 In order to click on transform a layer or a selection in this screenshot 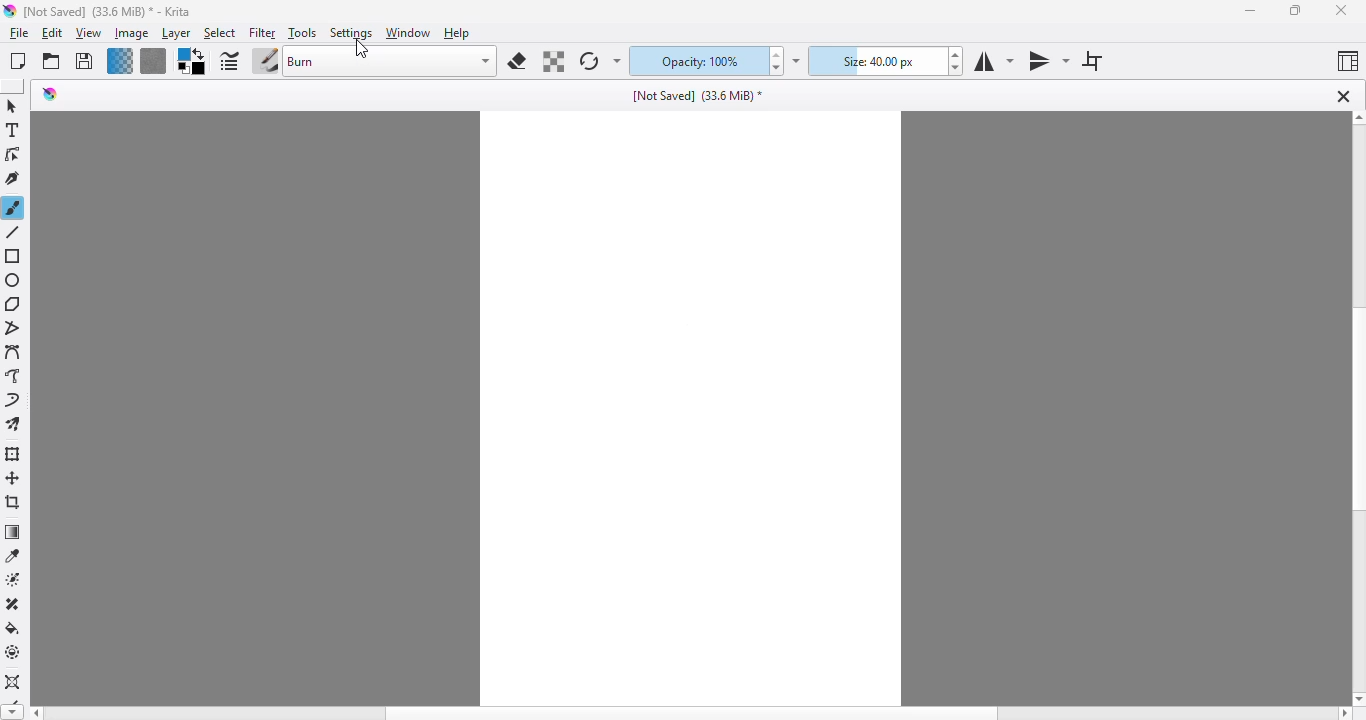, I will do `click(13, 454)`.